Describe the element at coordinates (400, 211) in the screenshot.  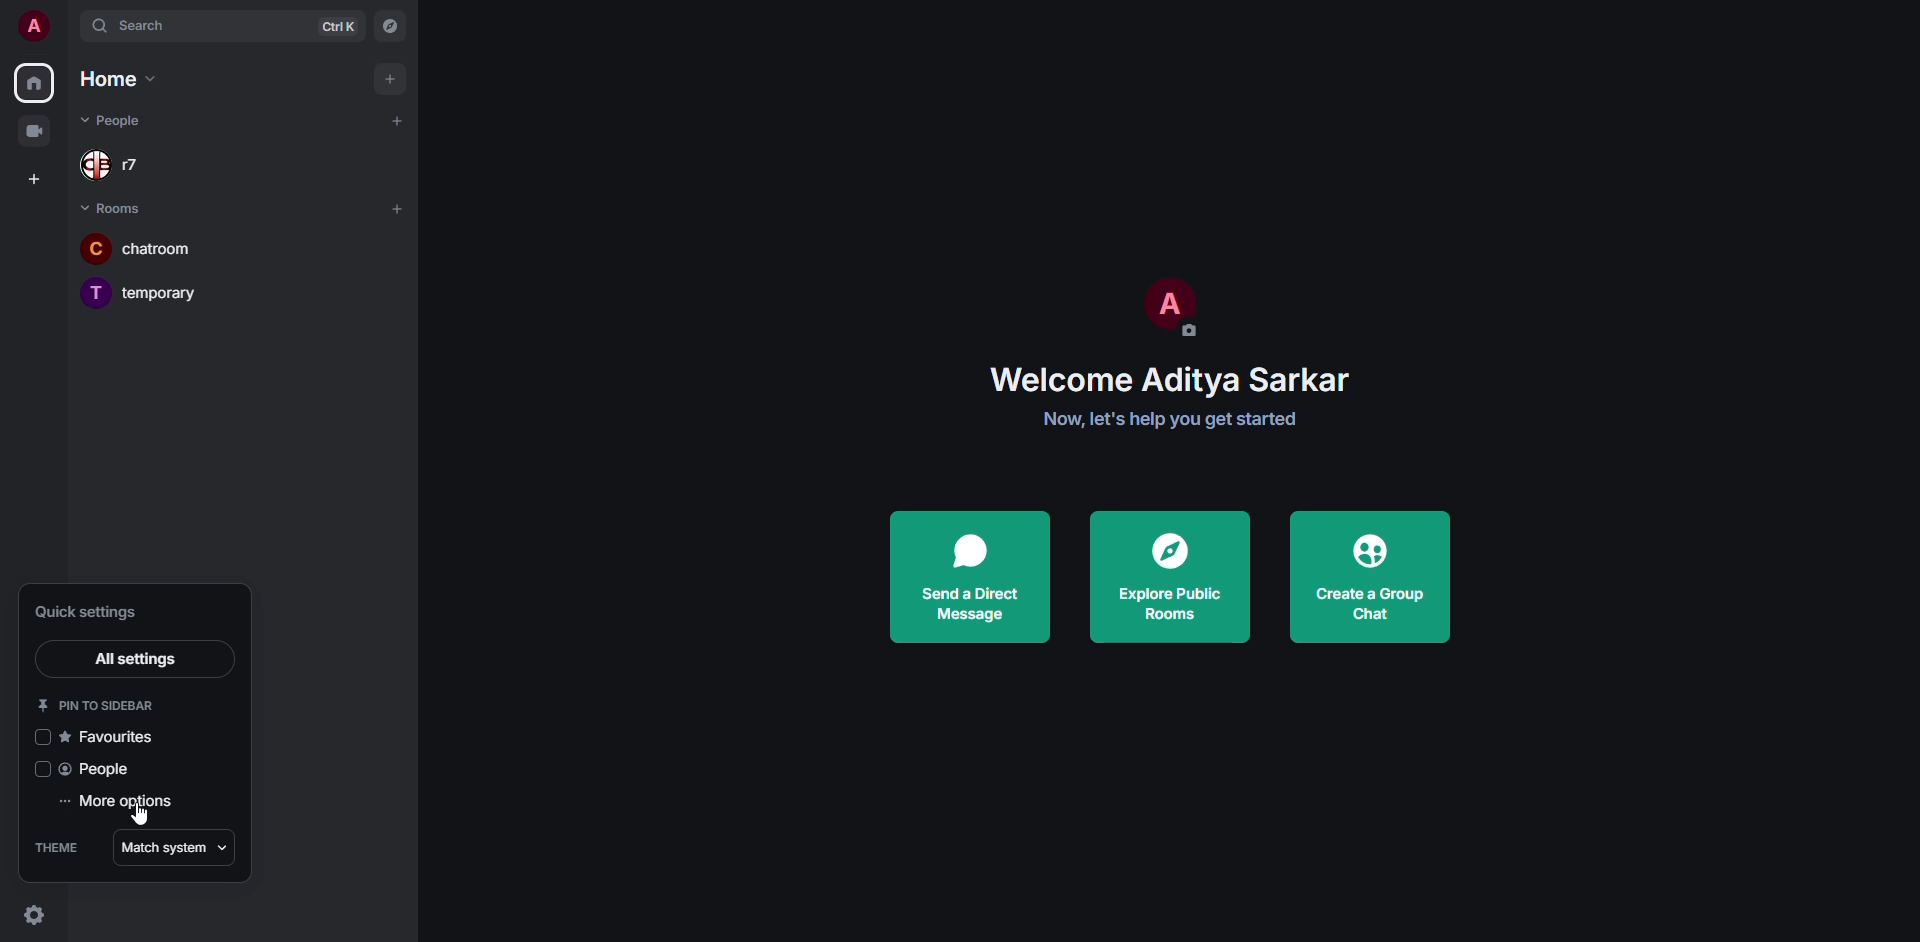
I see `add` at that location.